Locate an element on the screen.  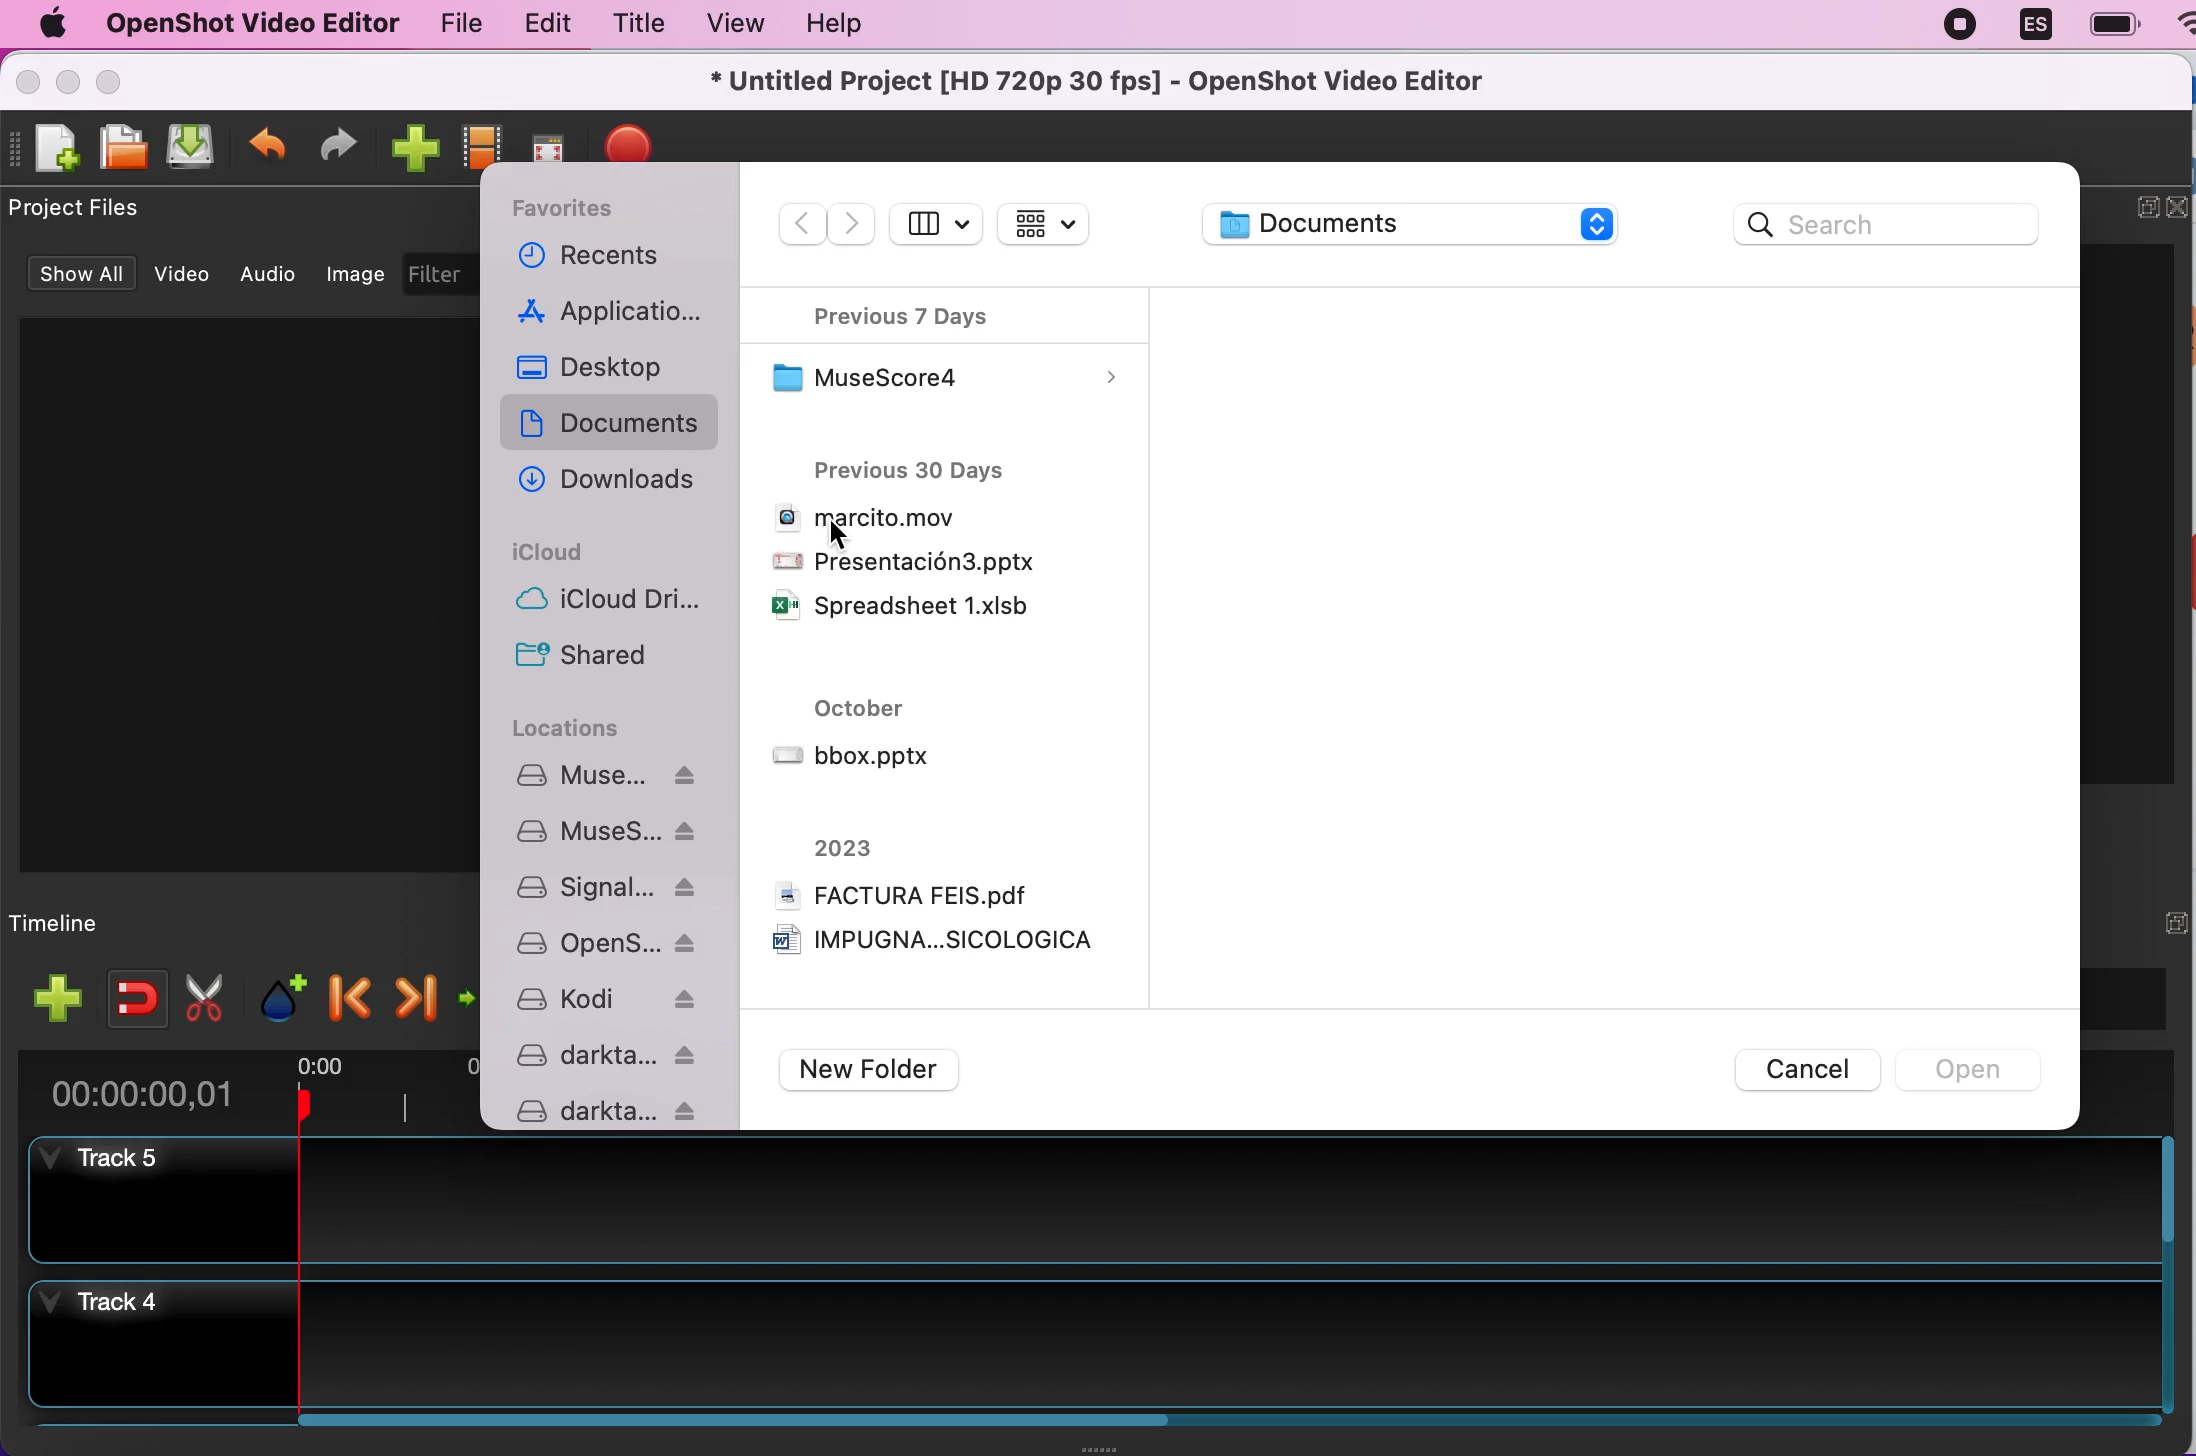
files is located at coordinates (948, 373).